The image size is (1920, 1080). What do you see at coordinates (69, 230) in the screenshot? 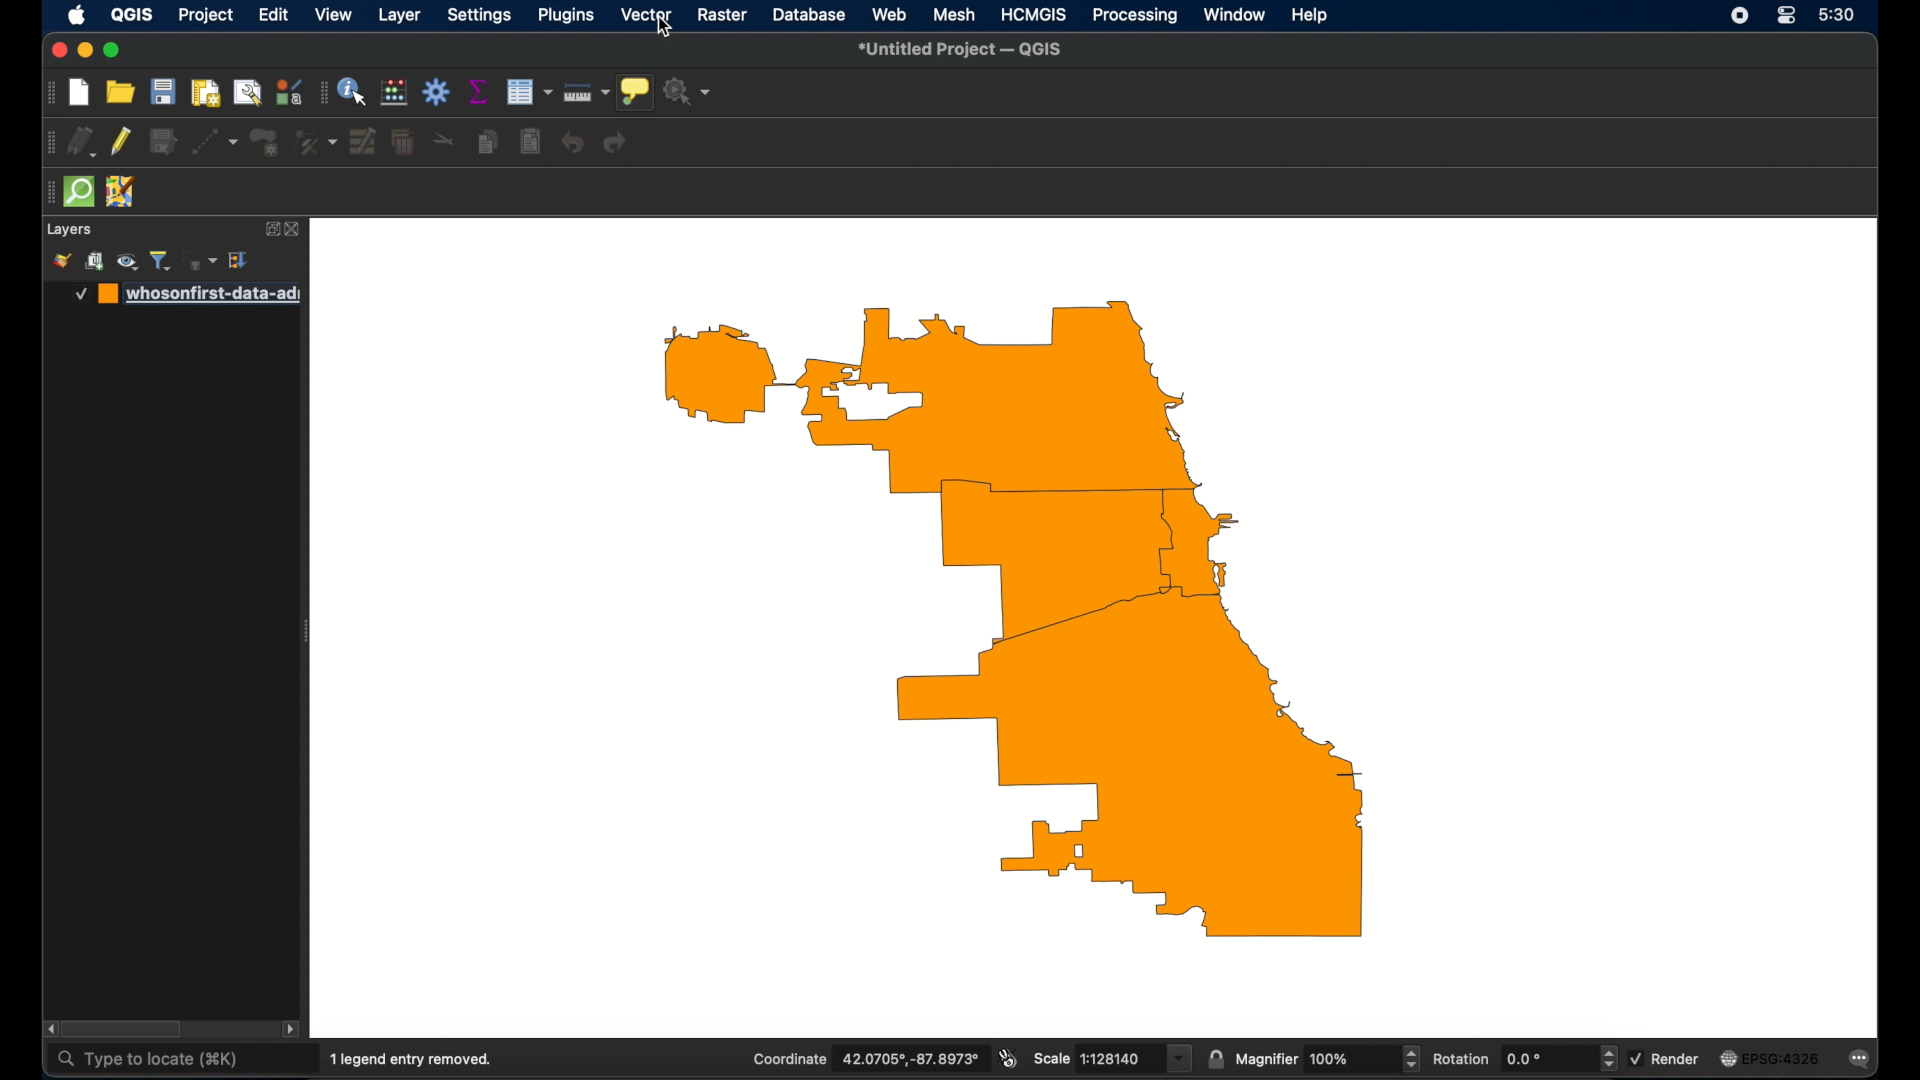
I see `layers` at bounding box center [69, 230].